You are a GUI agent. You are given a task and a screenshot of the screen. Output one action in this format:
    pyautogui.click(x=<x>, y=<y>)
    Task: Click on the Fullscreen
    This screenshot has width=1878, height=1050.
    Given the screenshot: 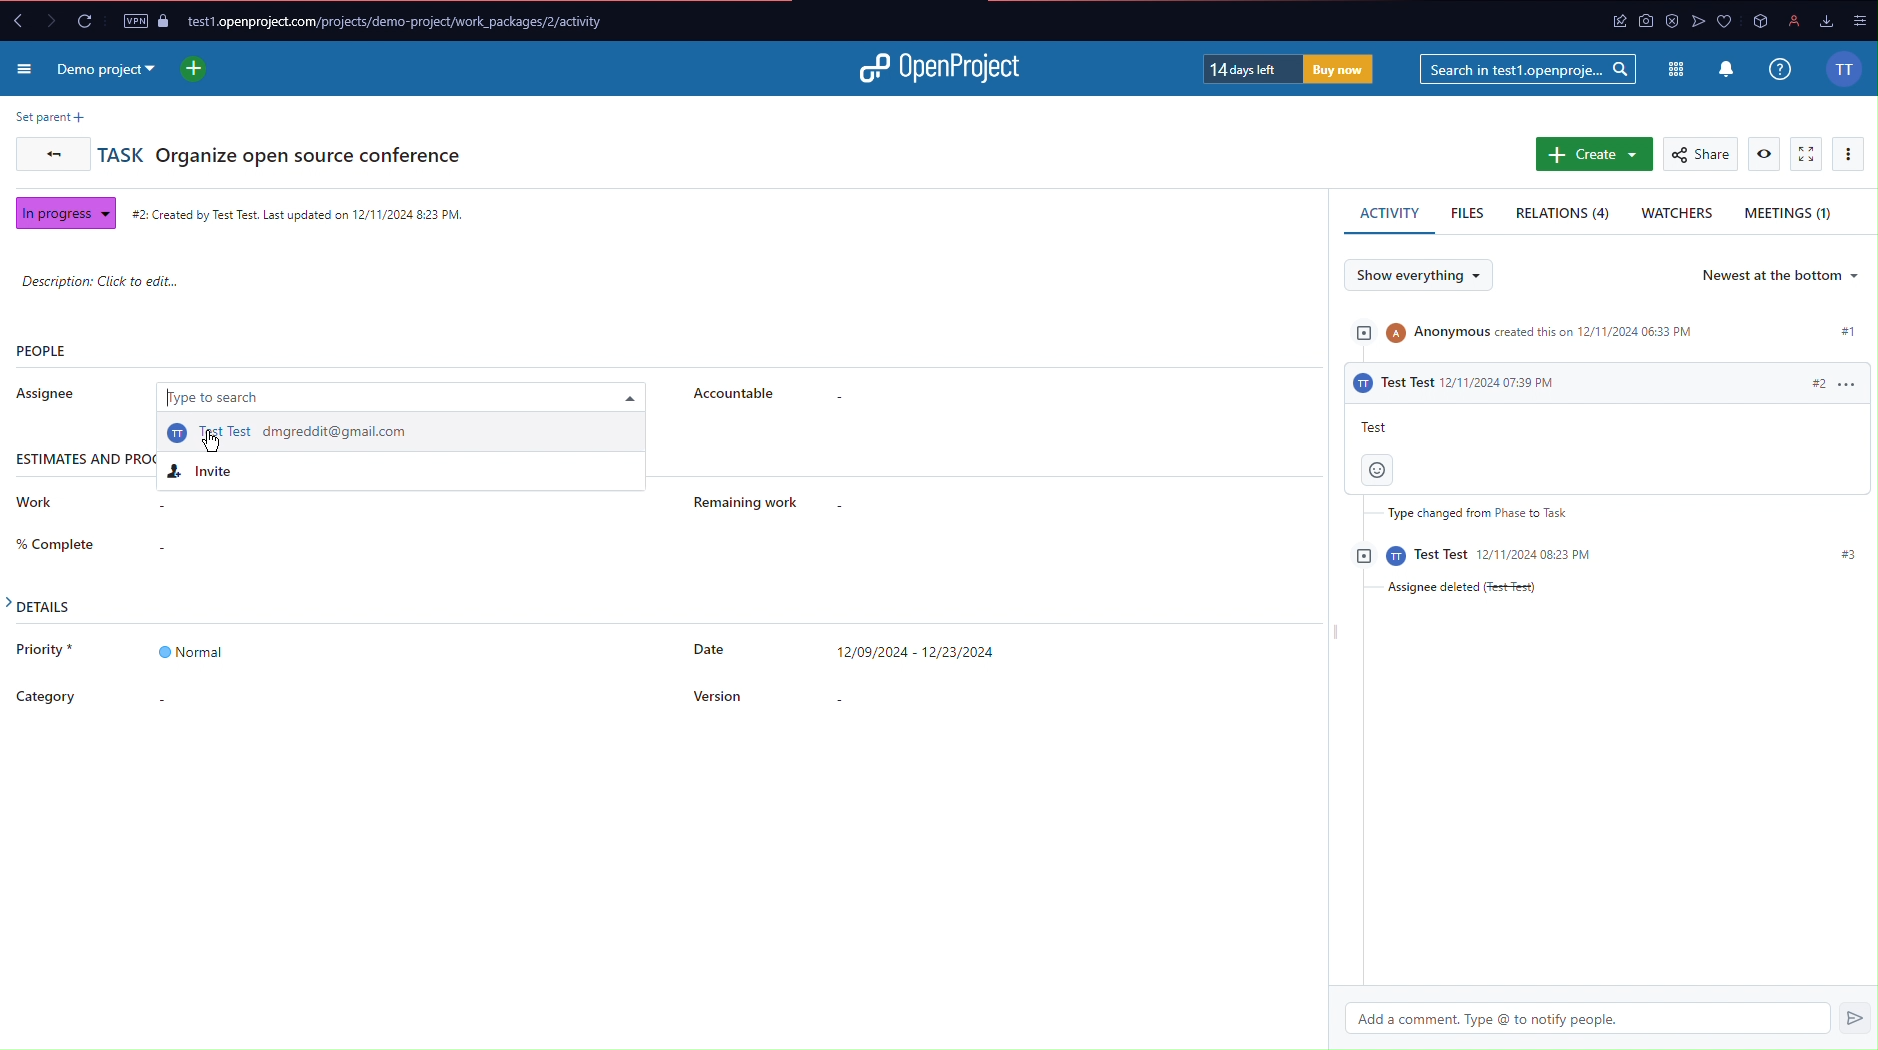 What is the action you would take?
    pyautogui.click(x=1807, y=154)
    